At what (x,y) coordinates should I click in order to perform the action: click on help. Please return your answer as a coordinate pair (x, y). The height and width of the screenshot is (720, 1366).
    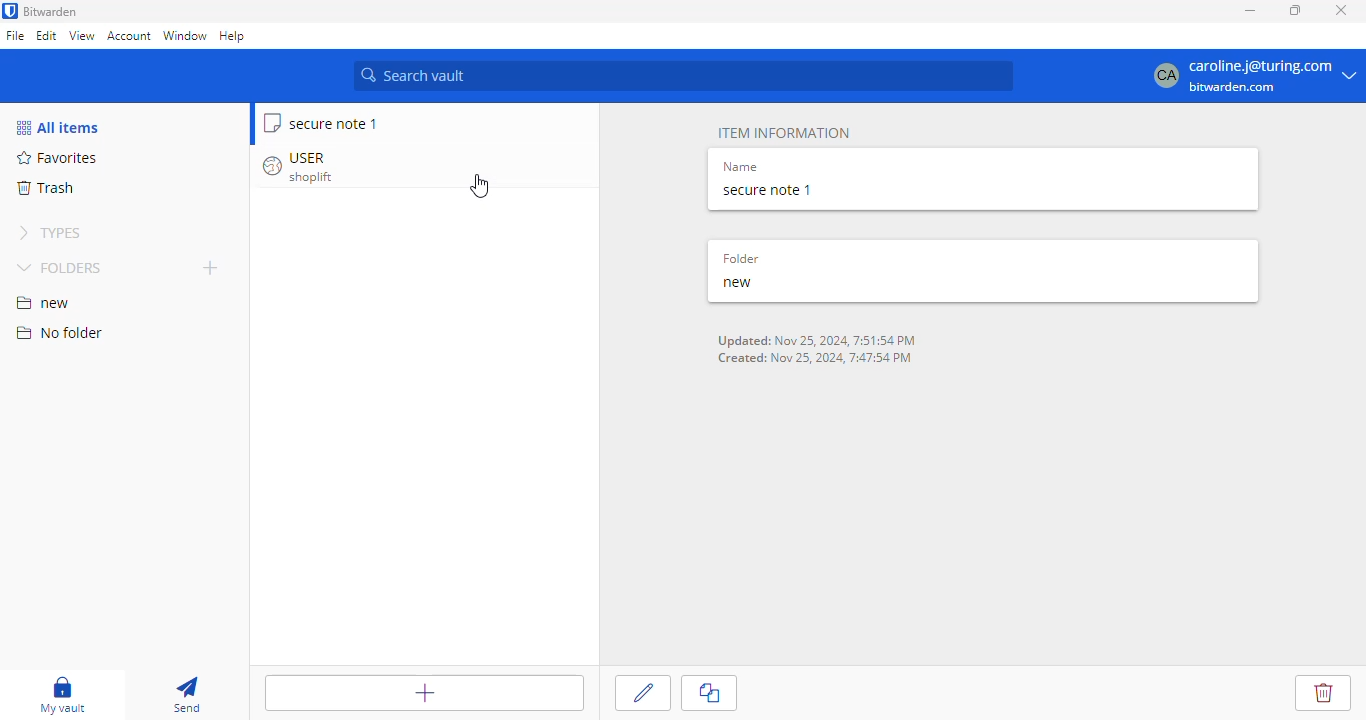
    Looking at the image, I should click on (232, 35).